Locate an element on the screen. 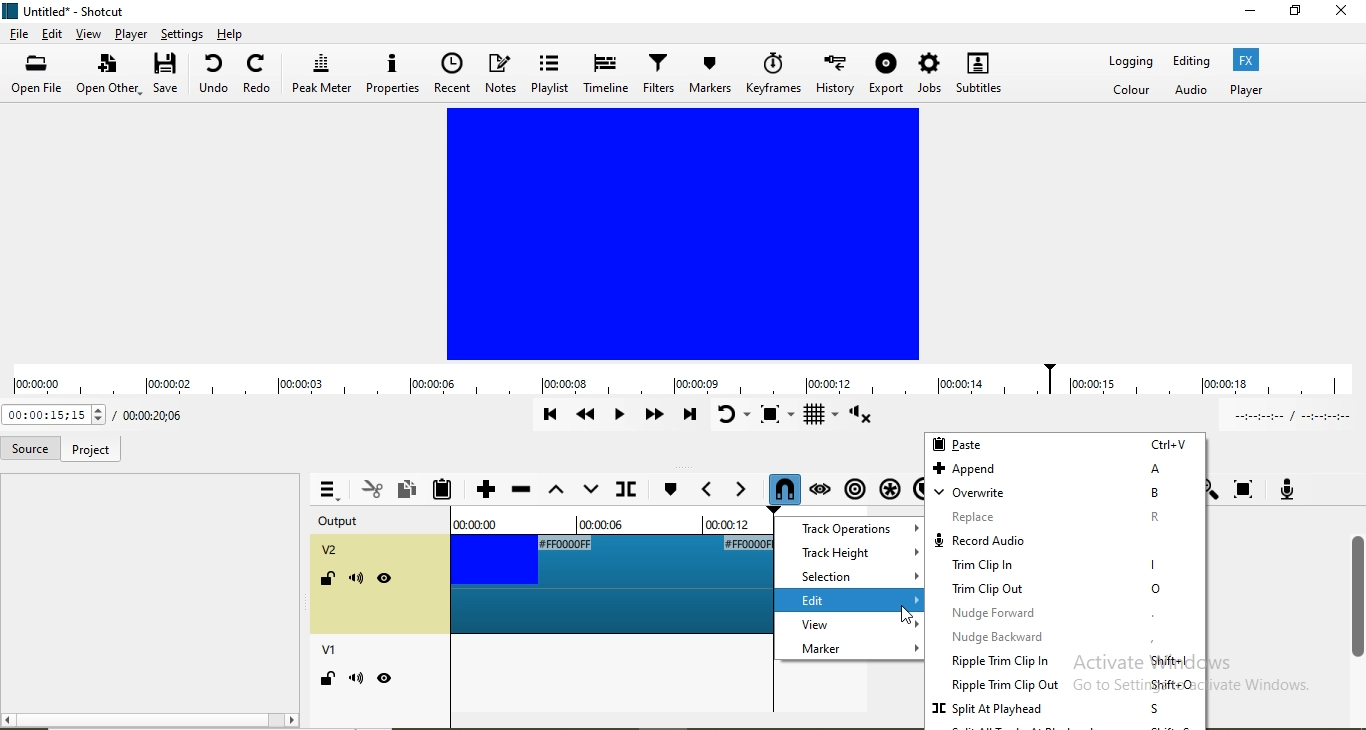 The image size is (1366, 730). Toggle grid display  is located at coordinates (823, 418).